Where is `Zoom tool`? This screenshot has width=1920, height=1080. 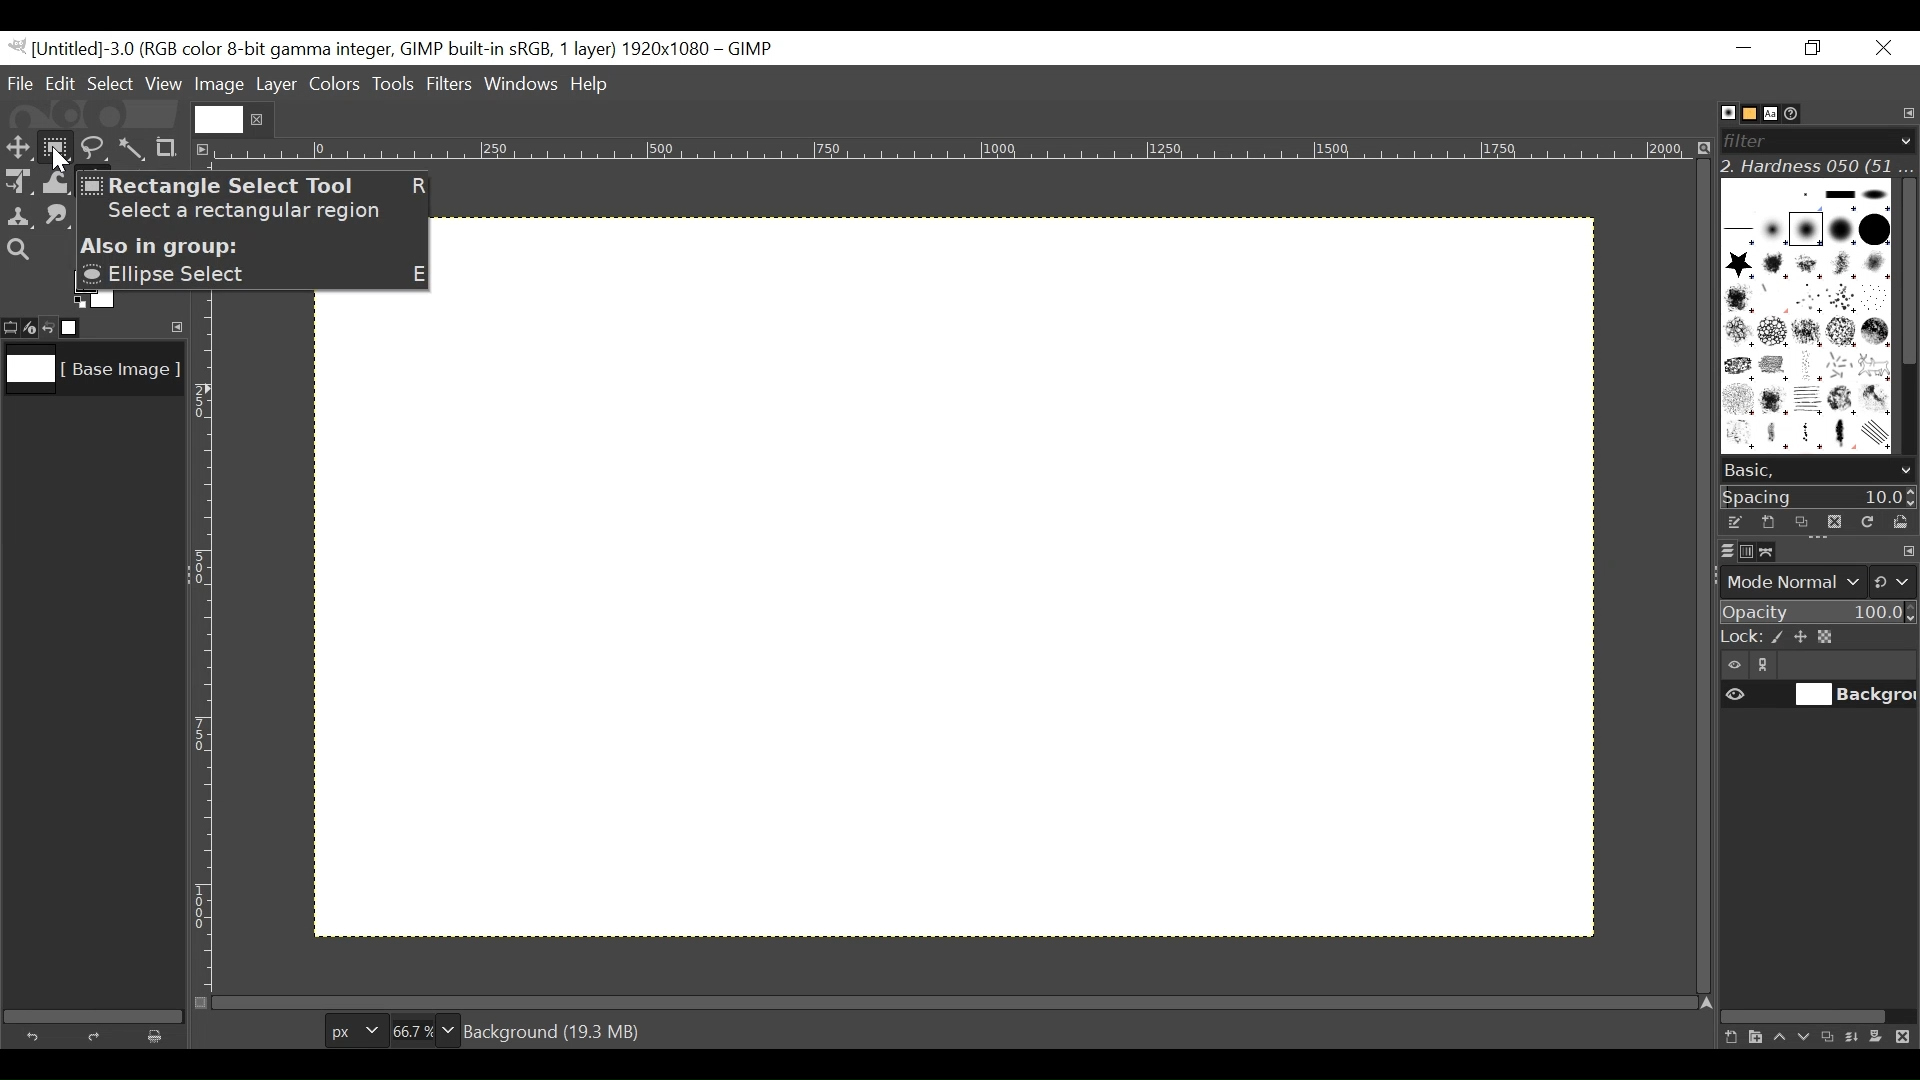 Zoom tool is located at coordinates (18, 248).